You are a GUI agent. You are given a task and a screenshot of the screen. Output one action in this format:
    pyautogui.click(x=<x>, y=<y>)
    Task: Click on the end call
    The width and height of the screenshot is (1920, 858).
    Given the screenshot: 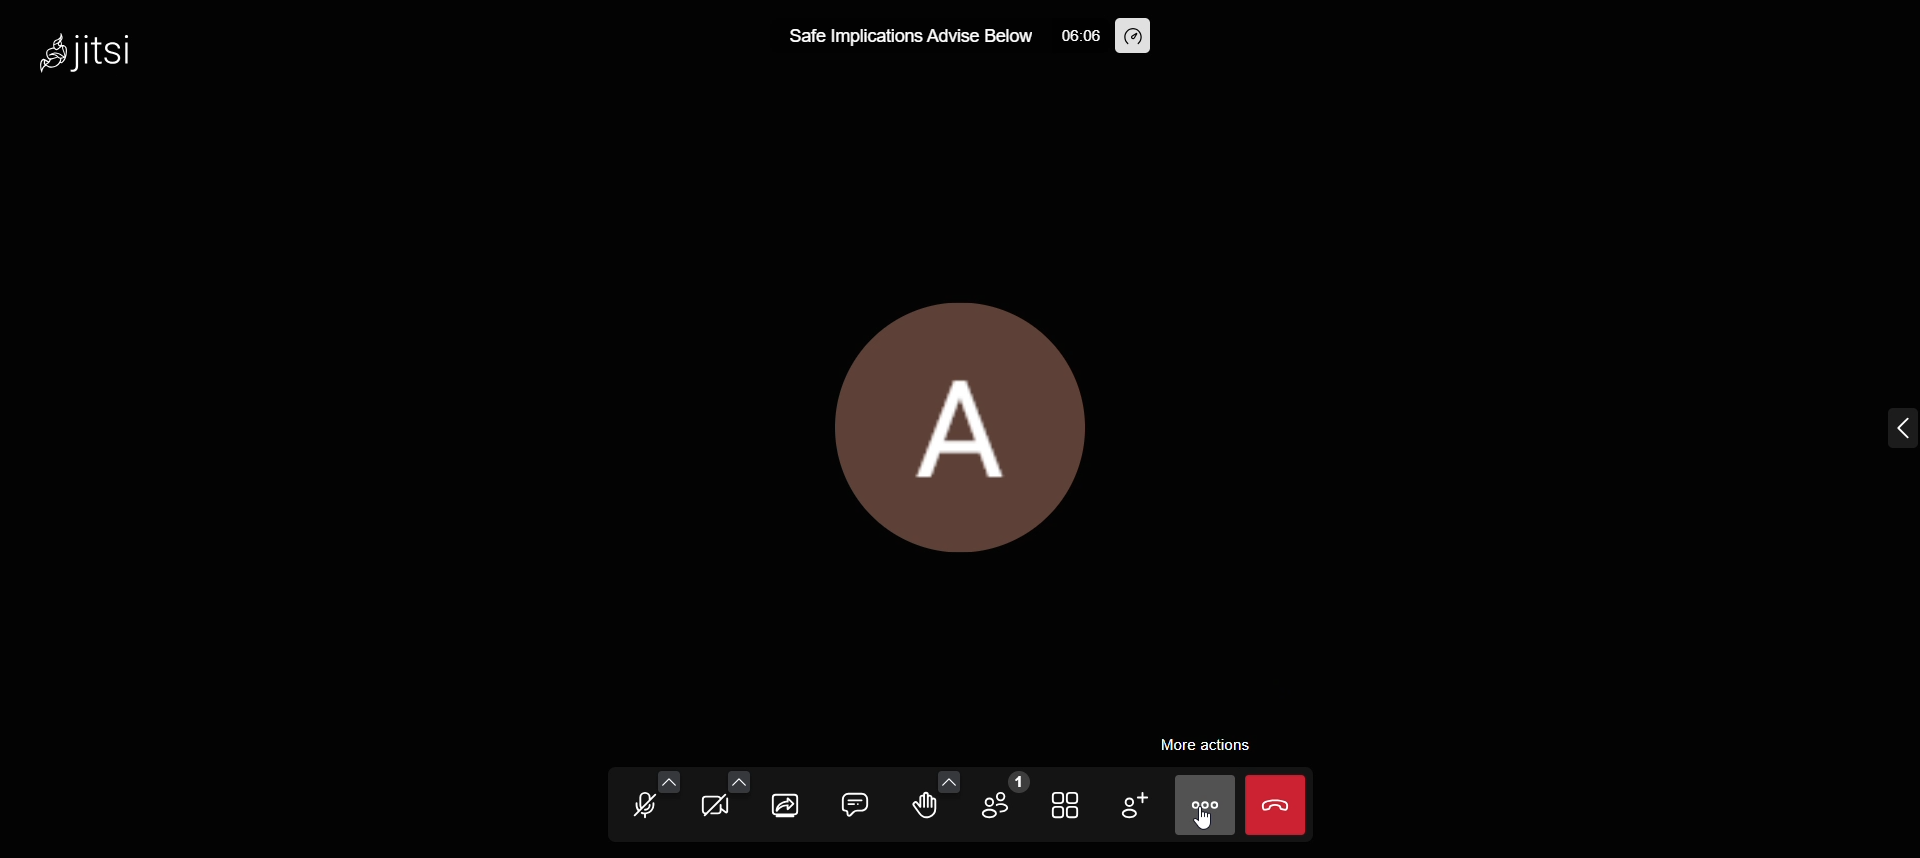 What is the action you would take?
    pyautogui.click(x=1275, y=804)
    